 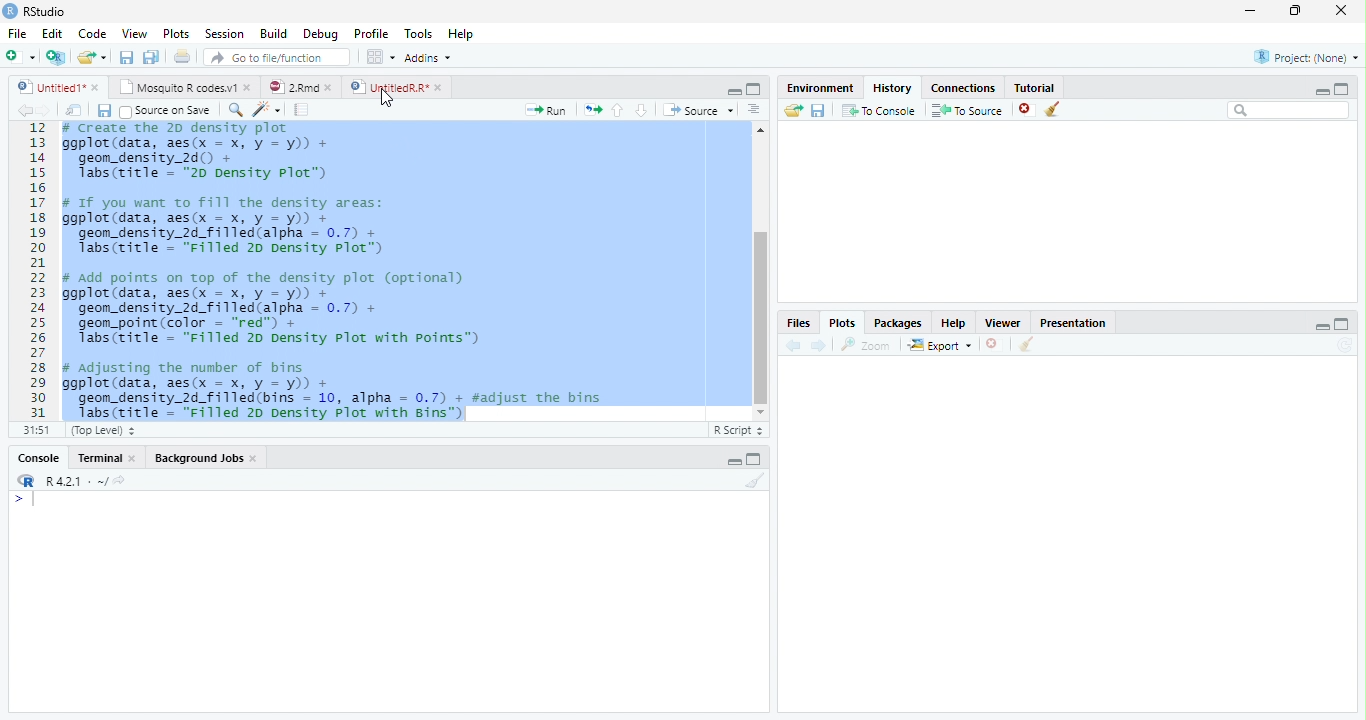 I want to click on close, so click(x=256, y=460).